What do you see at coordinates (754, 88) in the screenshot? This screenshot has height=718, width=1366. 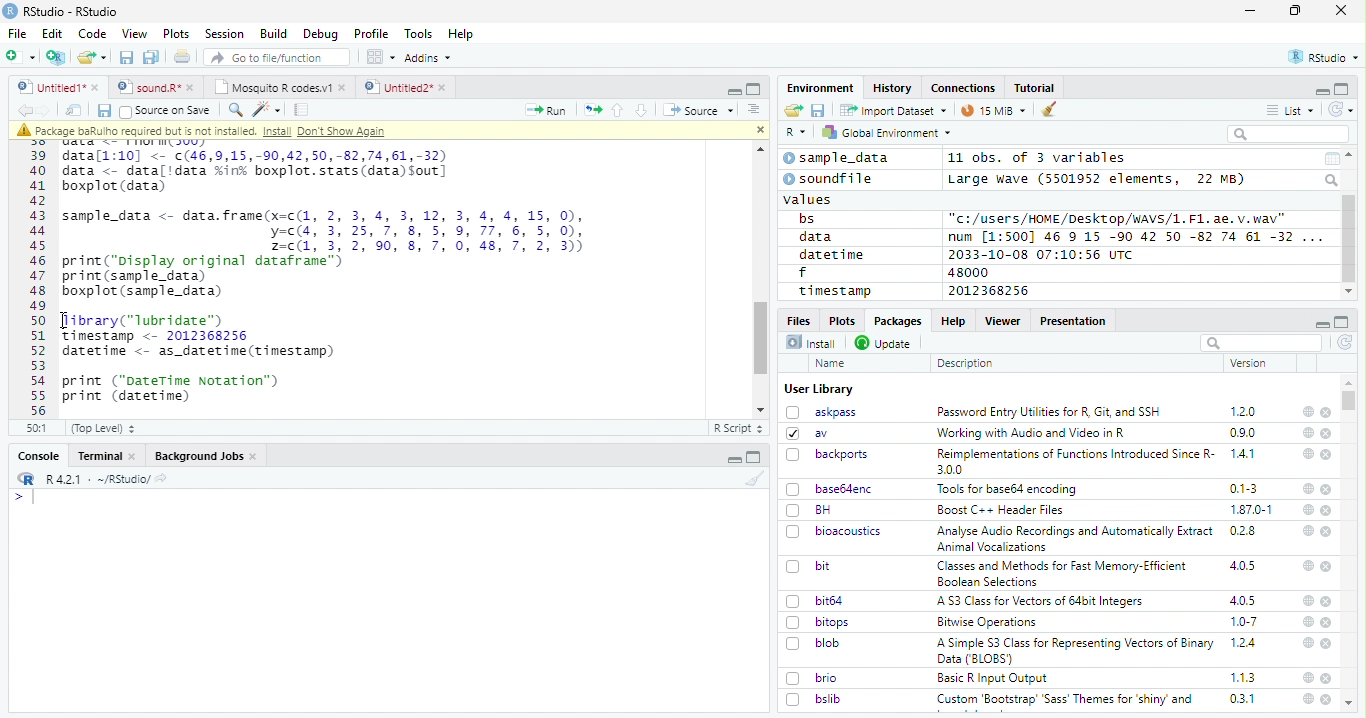 I see `Full screen` at bounding box center [754, 88].